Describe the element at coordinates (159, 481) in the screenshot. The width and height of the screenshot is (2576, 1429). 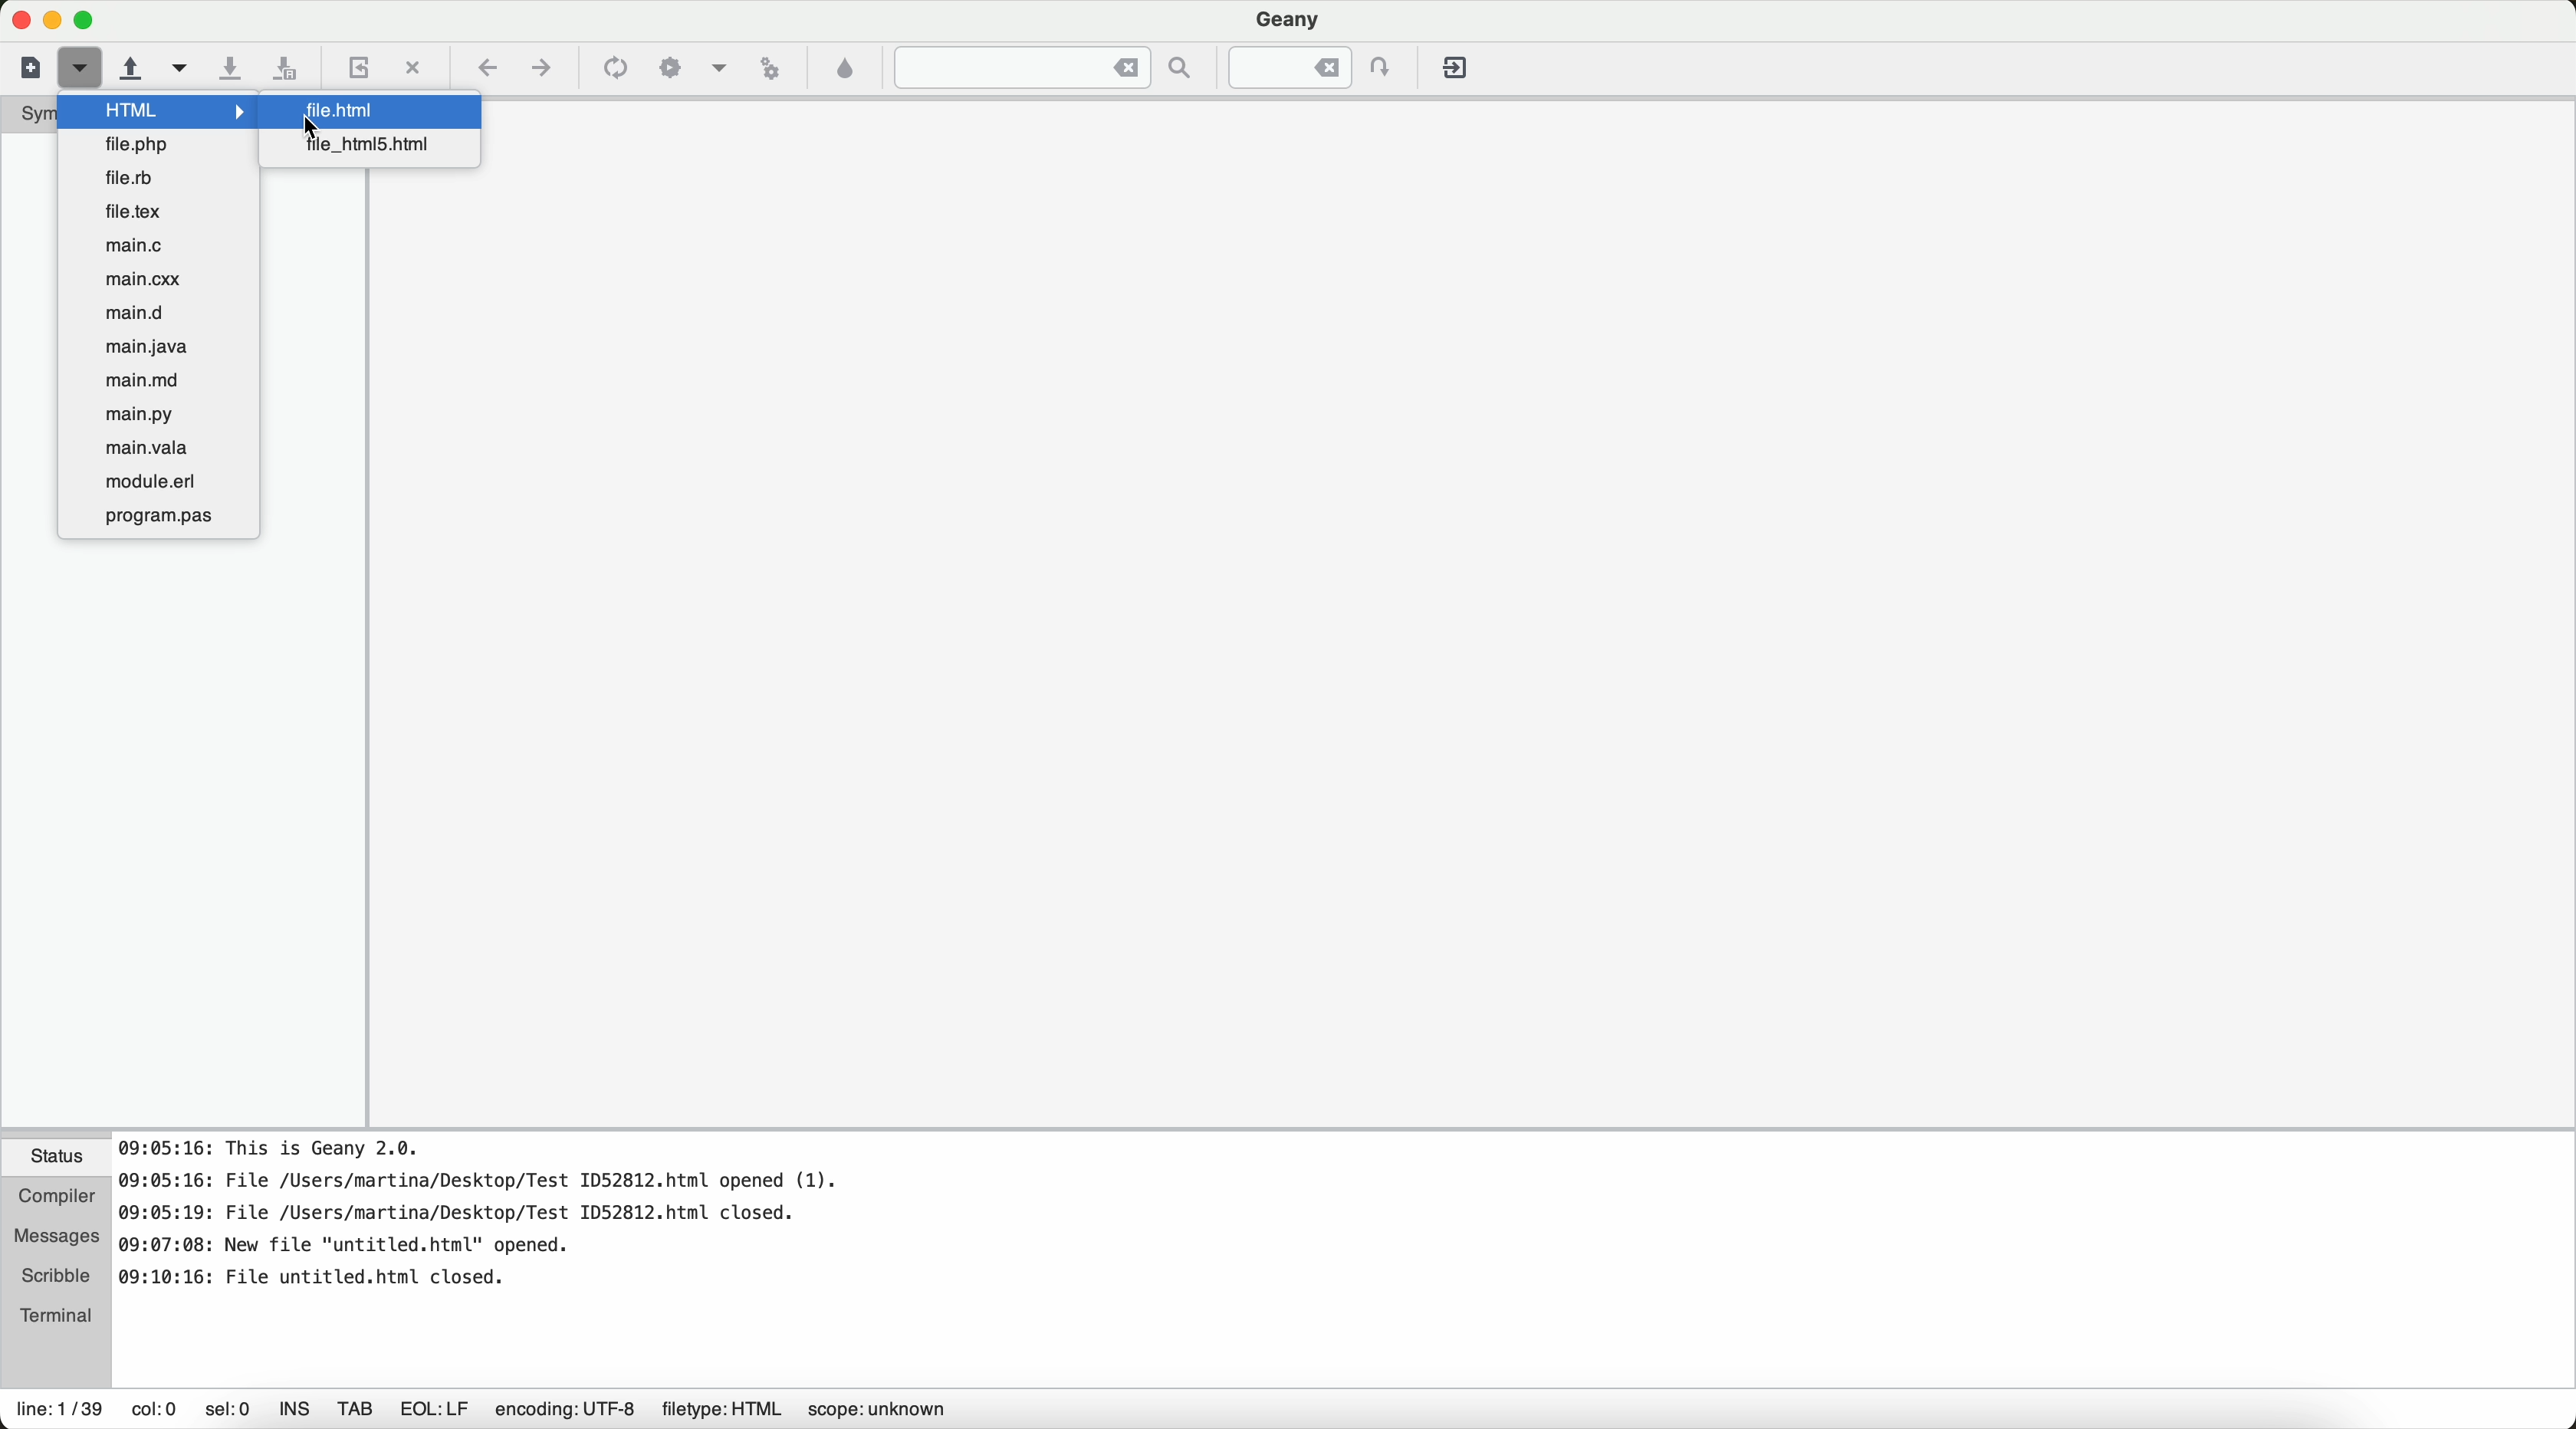
I see `module.erl` at that location.